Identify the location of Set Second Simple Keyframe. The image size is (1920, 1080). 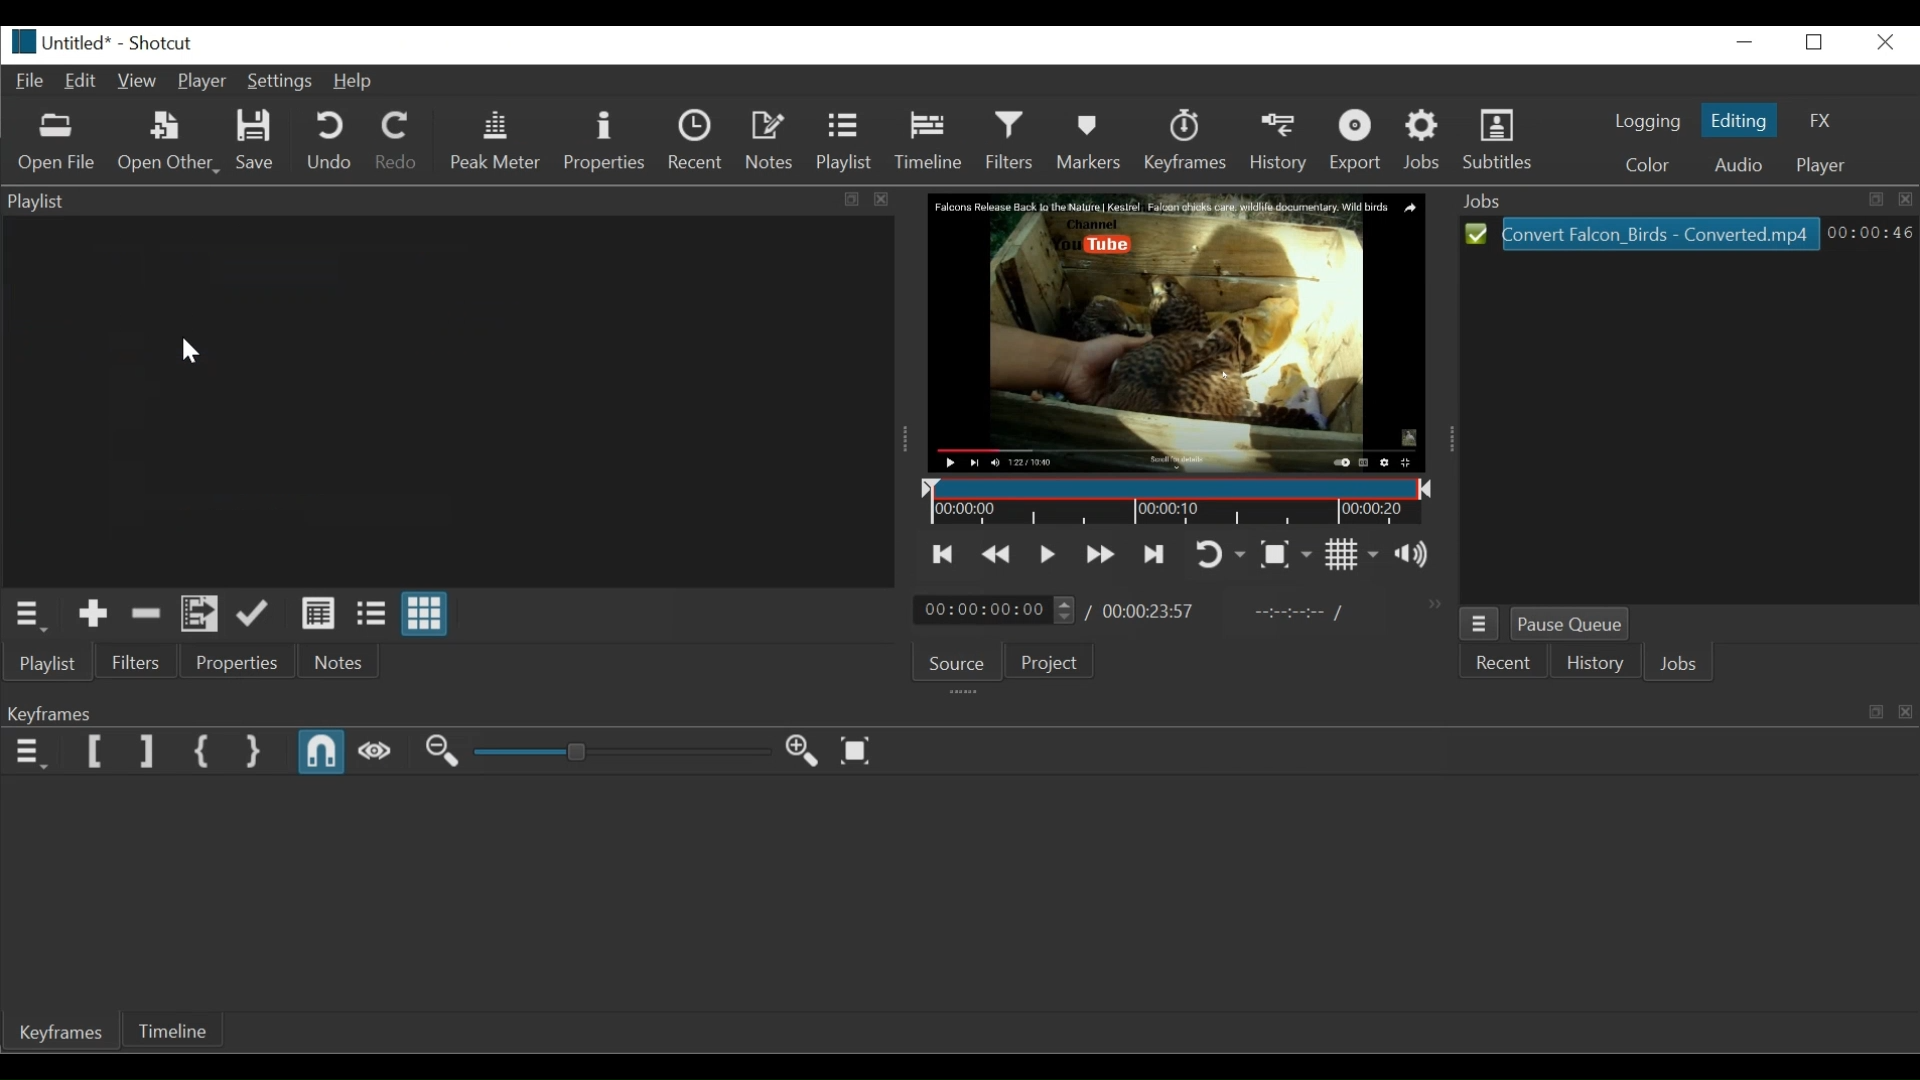
(254, 753).